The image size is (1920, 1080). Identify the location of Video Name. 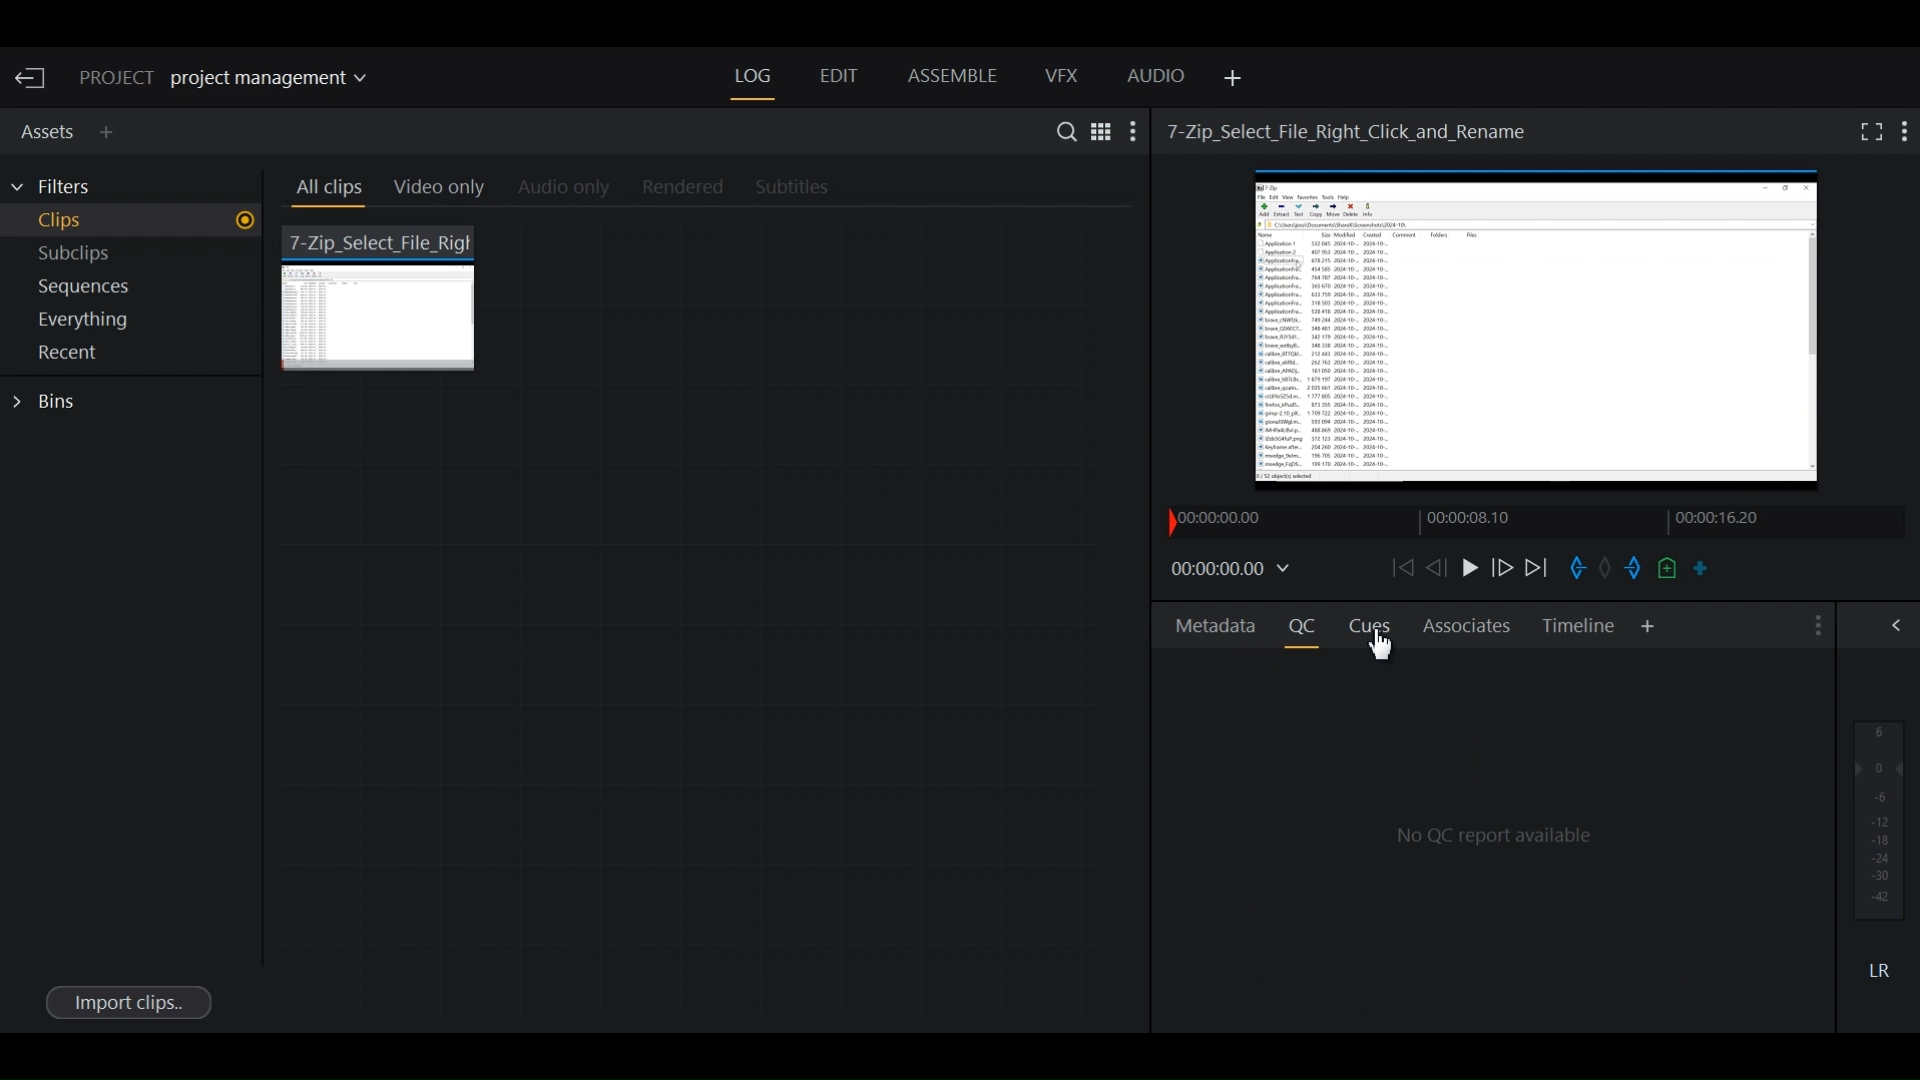
(1352, 130).